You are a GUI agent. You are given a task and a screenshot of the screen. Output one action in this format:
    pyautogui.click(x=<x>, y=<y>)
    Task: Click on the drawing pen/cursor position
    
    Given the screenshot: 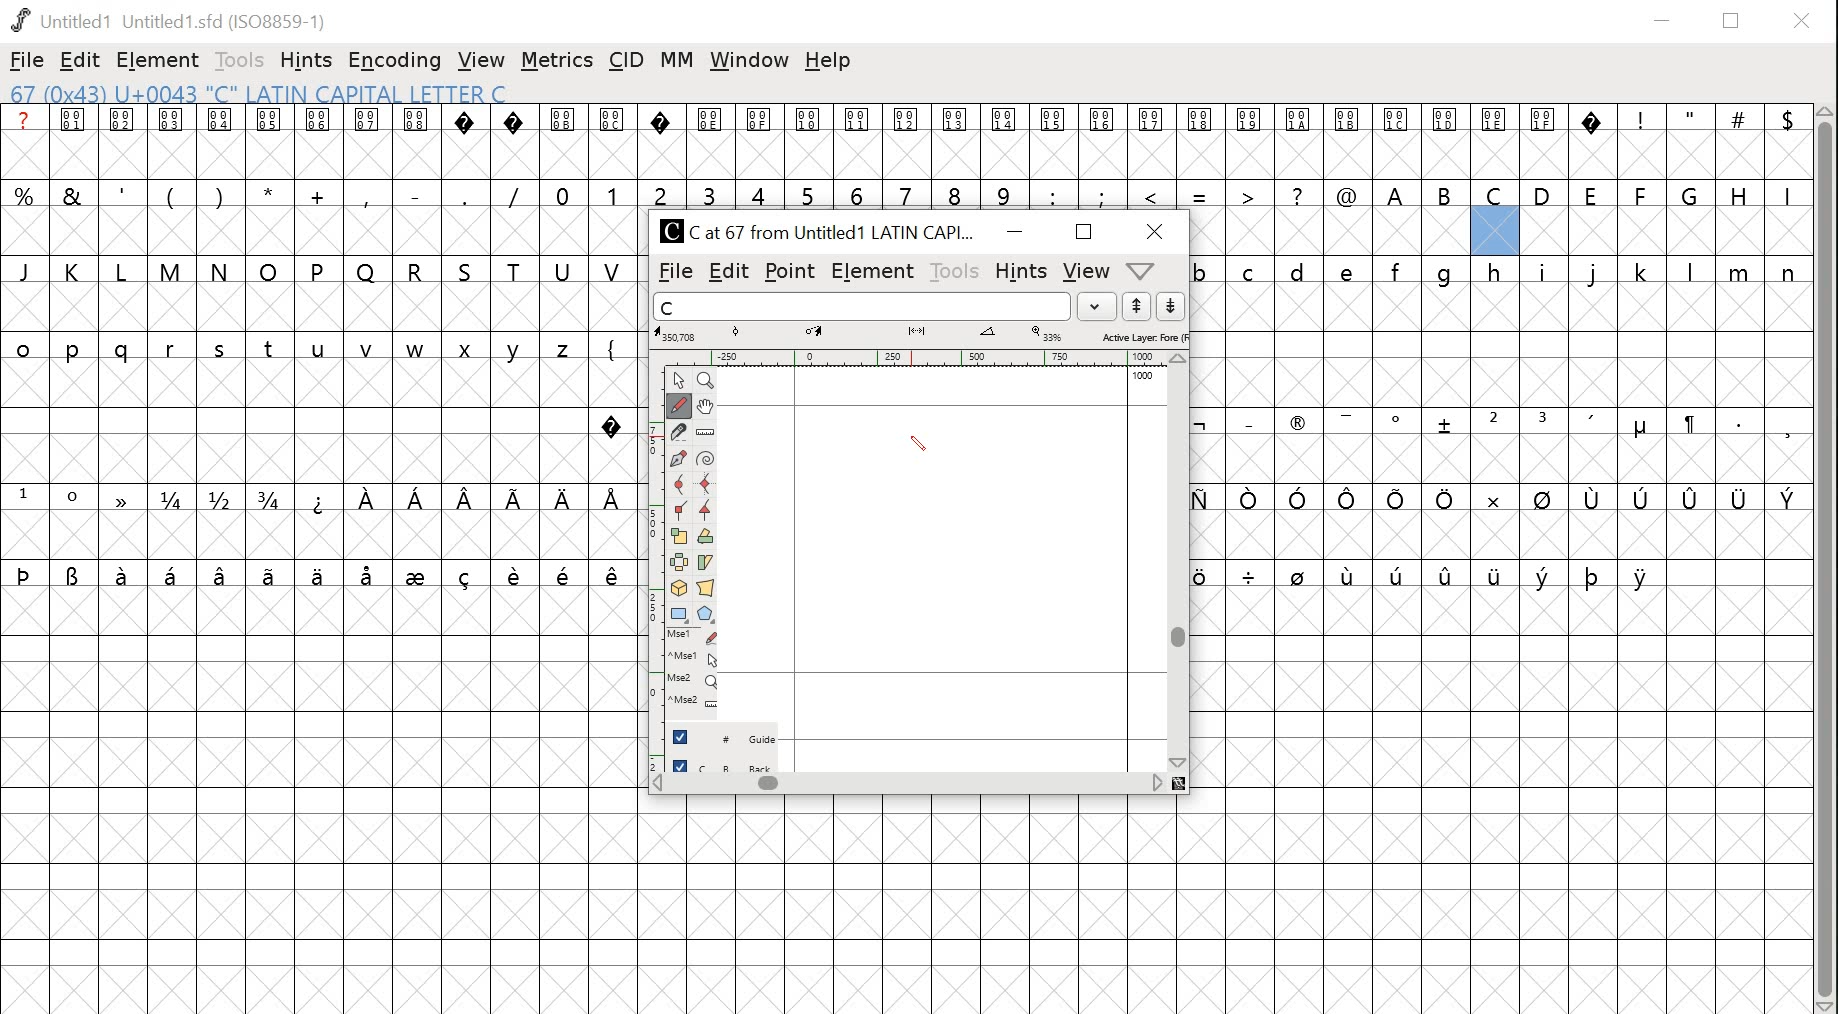 What is the action you would take?
    pyautogui.click(x=925, y=443)
    